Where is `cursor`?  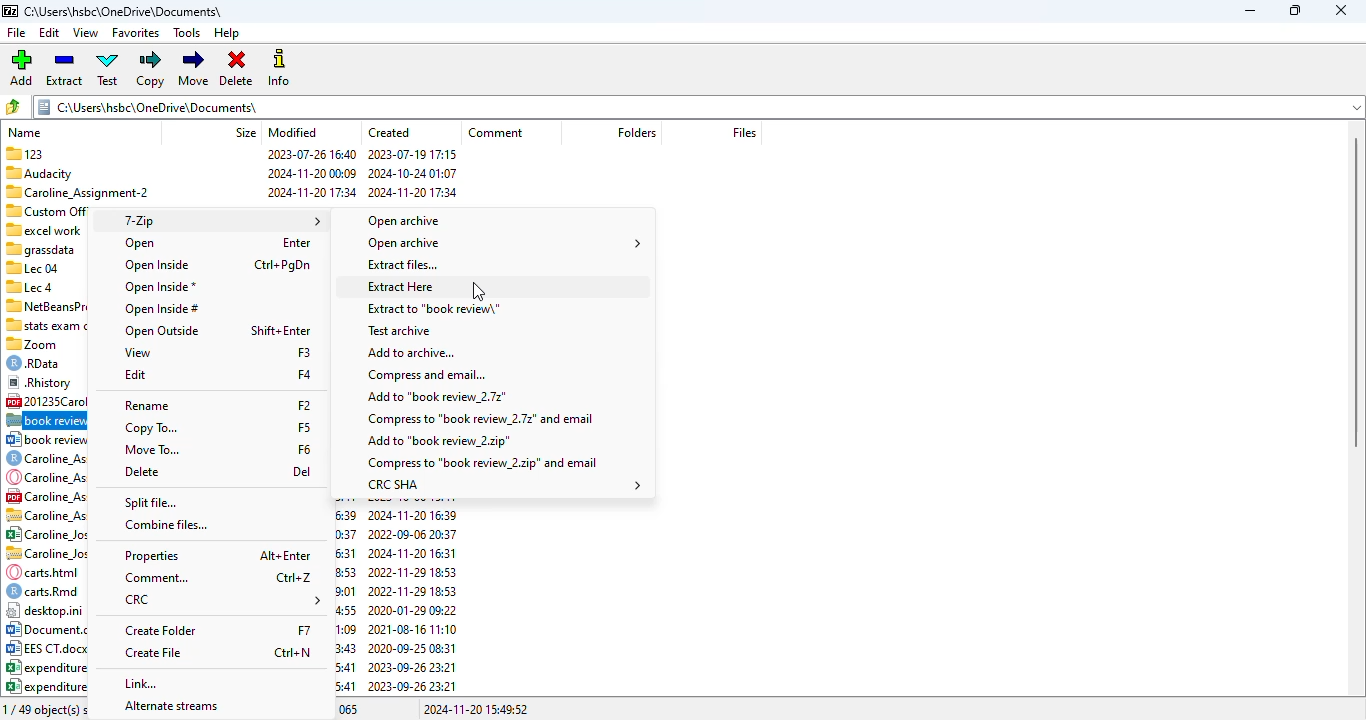
cursor is located at coordinates (480, 291).